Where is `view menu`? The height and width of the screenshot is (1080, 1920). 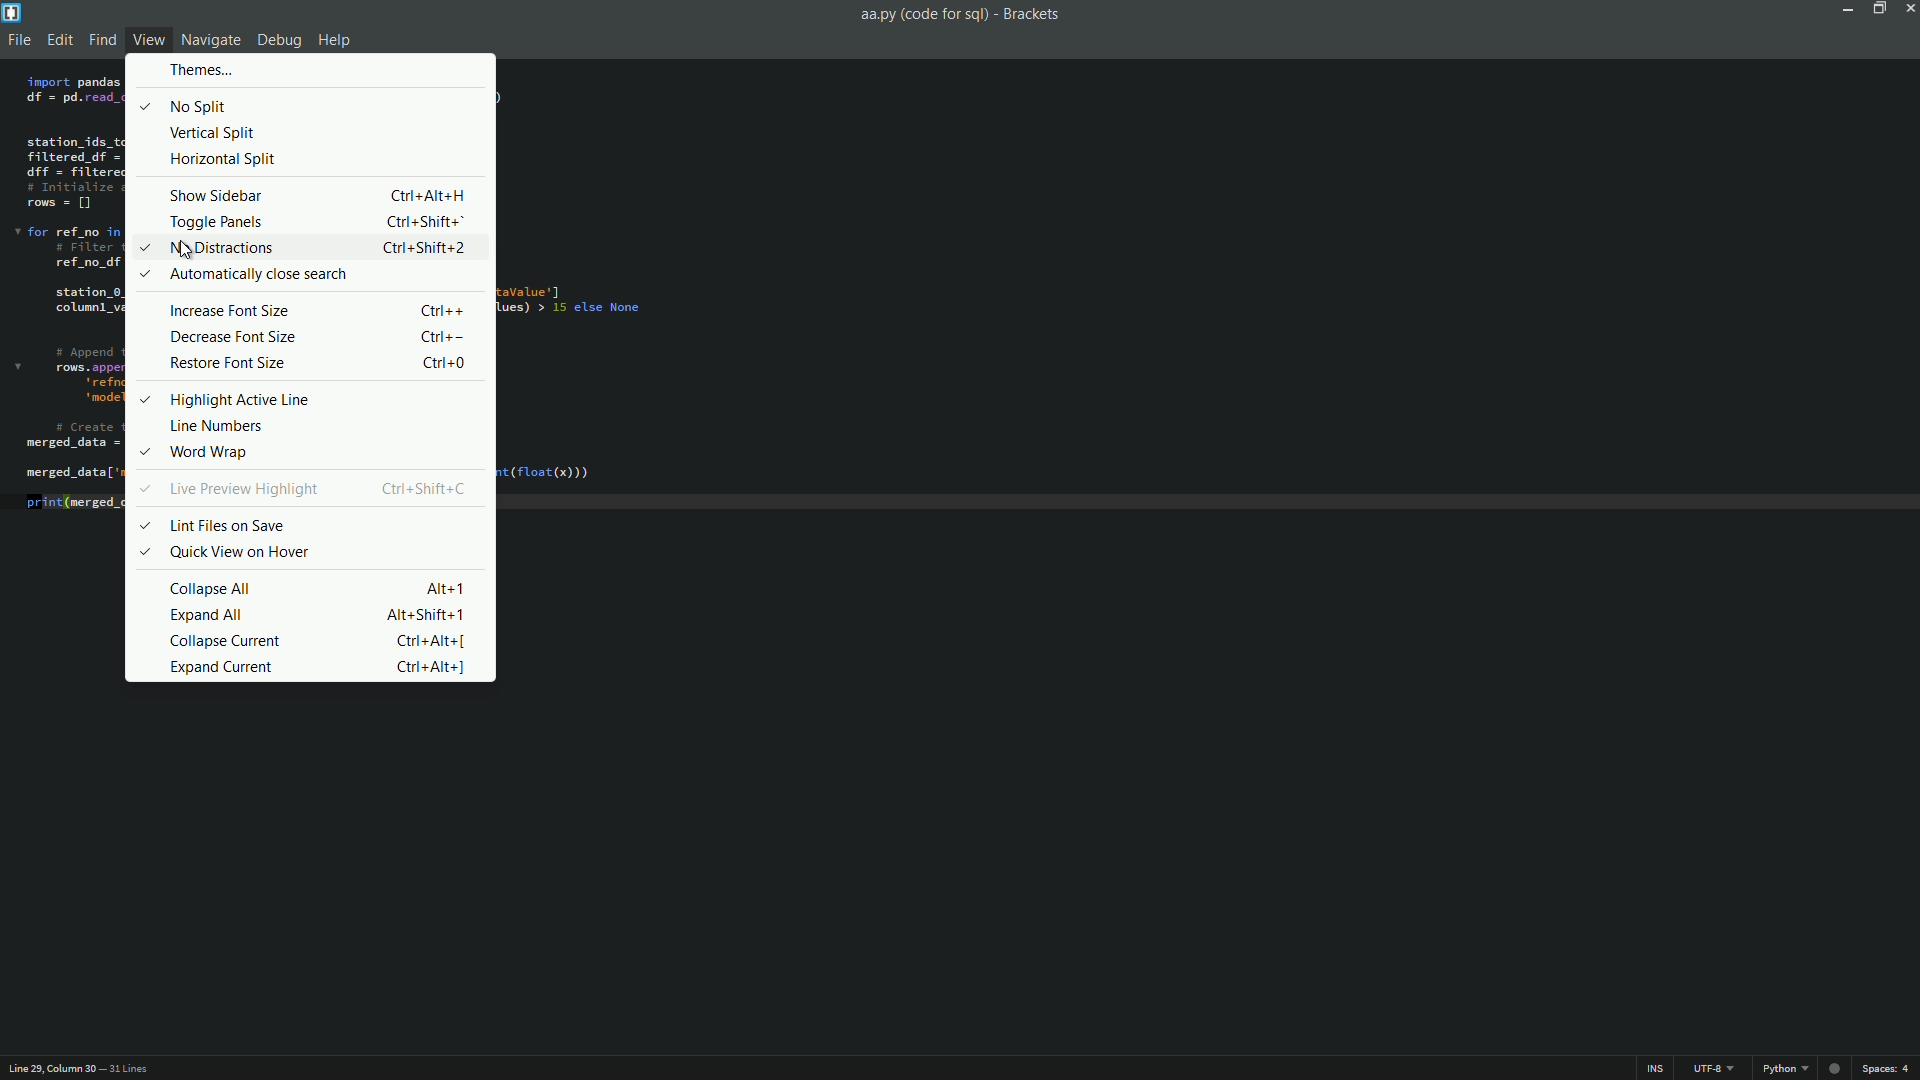 view menu is located at coordinates (148, 38).